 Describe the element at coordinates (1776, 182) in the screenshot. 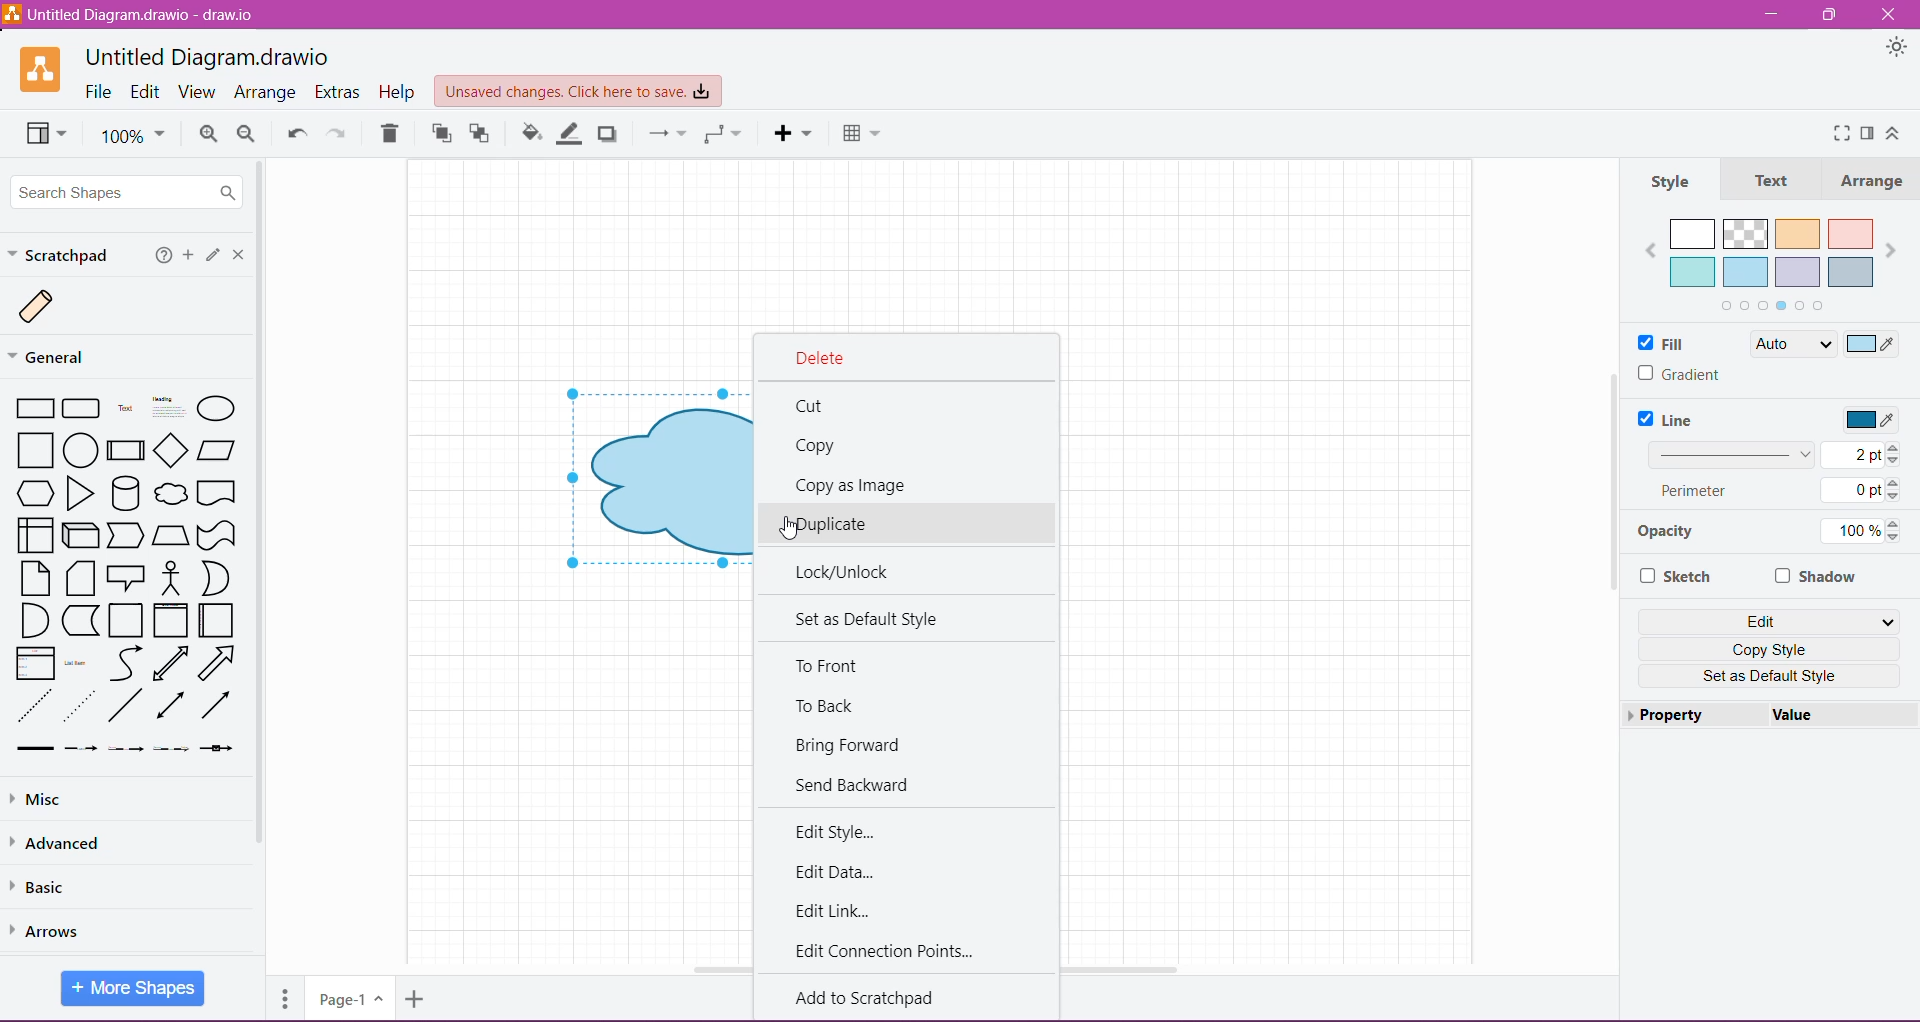

I see `Text` at that location.